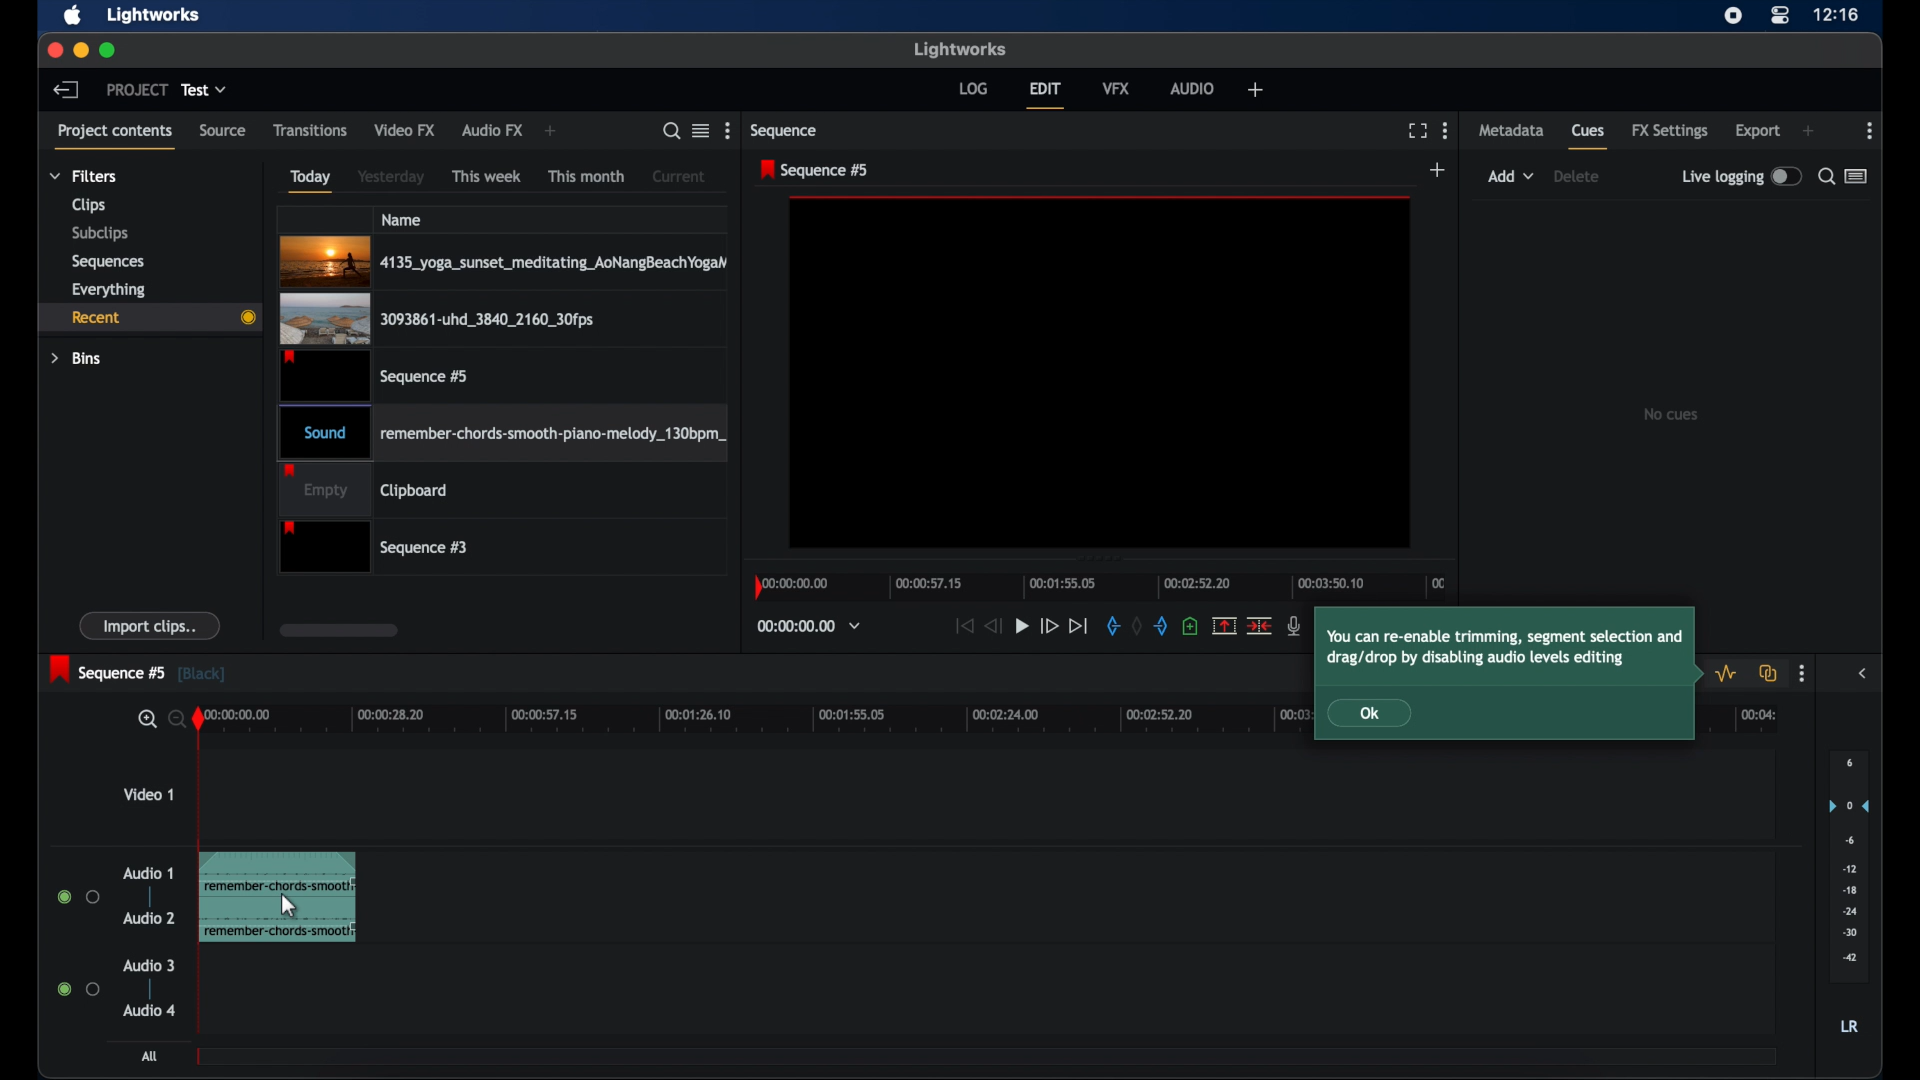  Describe the element at coordinates (962, 626) in the screenshot. I see `jump to start` at that location.